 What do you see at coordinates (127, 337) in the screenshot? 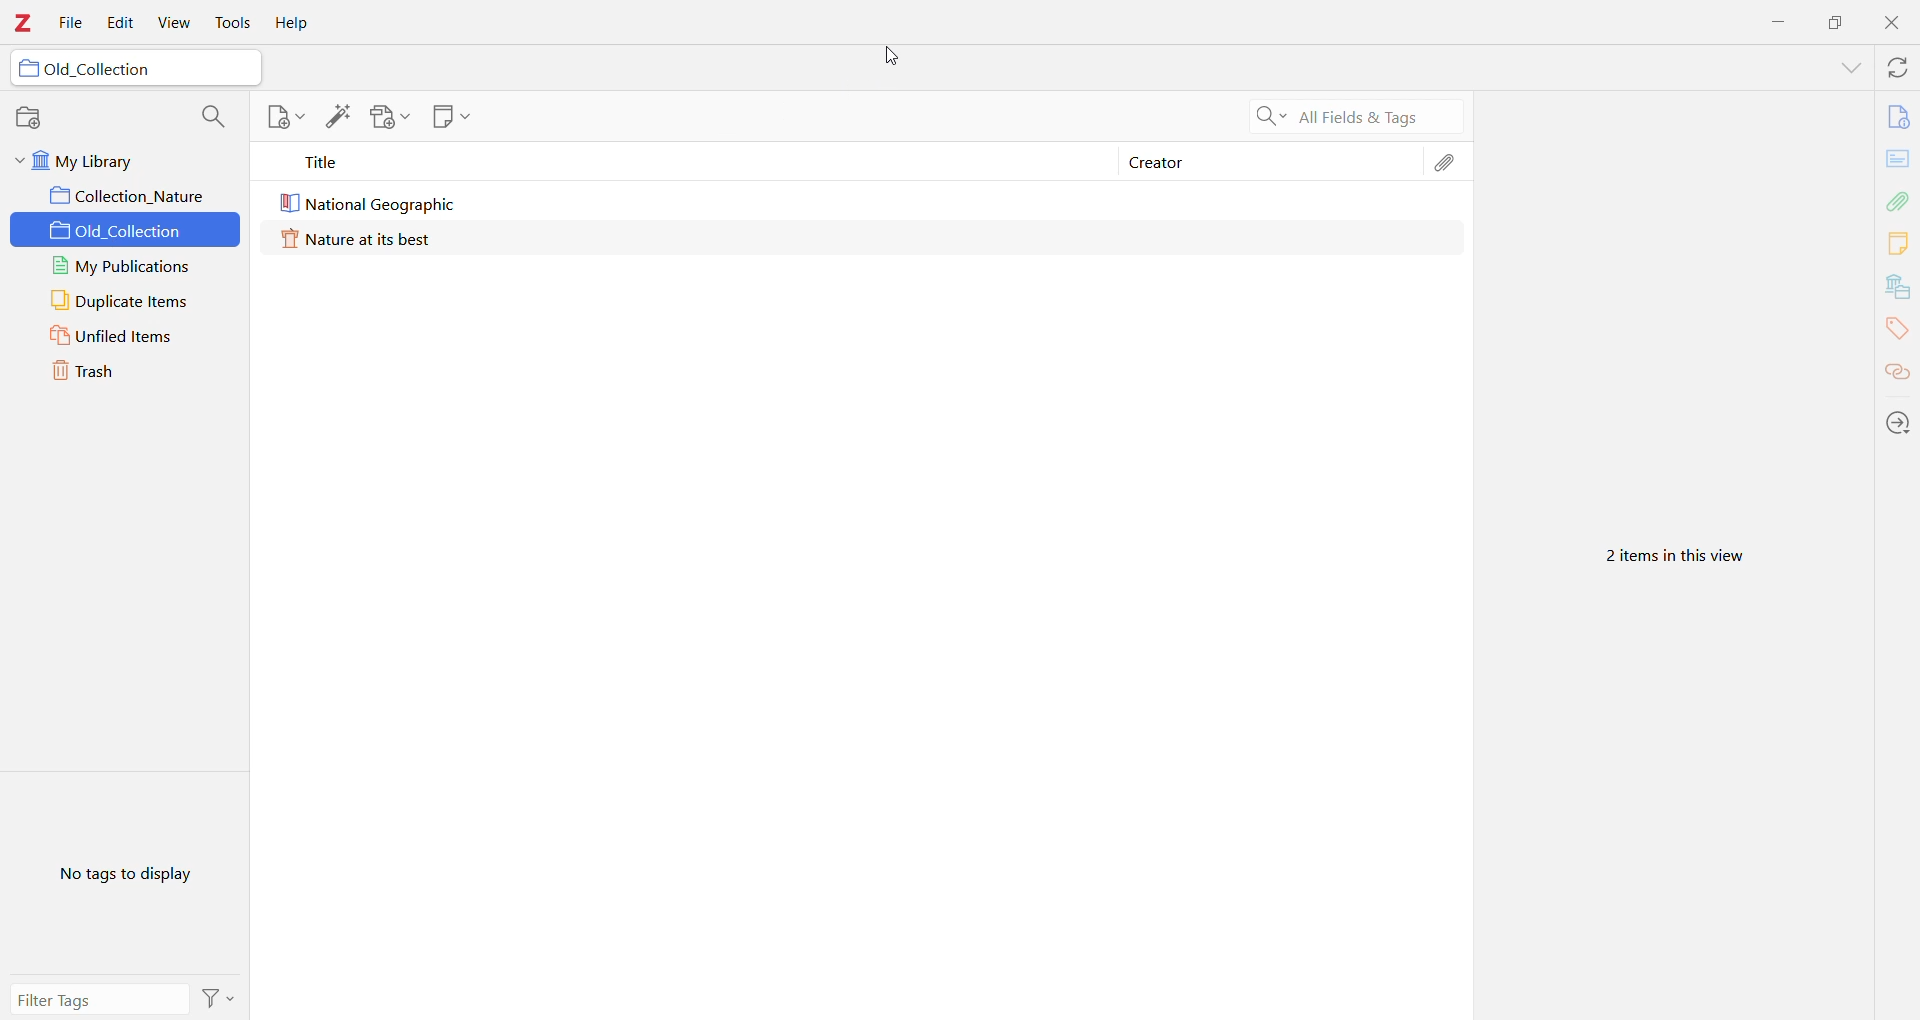
I see `Unfiled Items` at bounding box center [127, 337].